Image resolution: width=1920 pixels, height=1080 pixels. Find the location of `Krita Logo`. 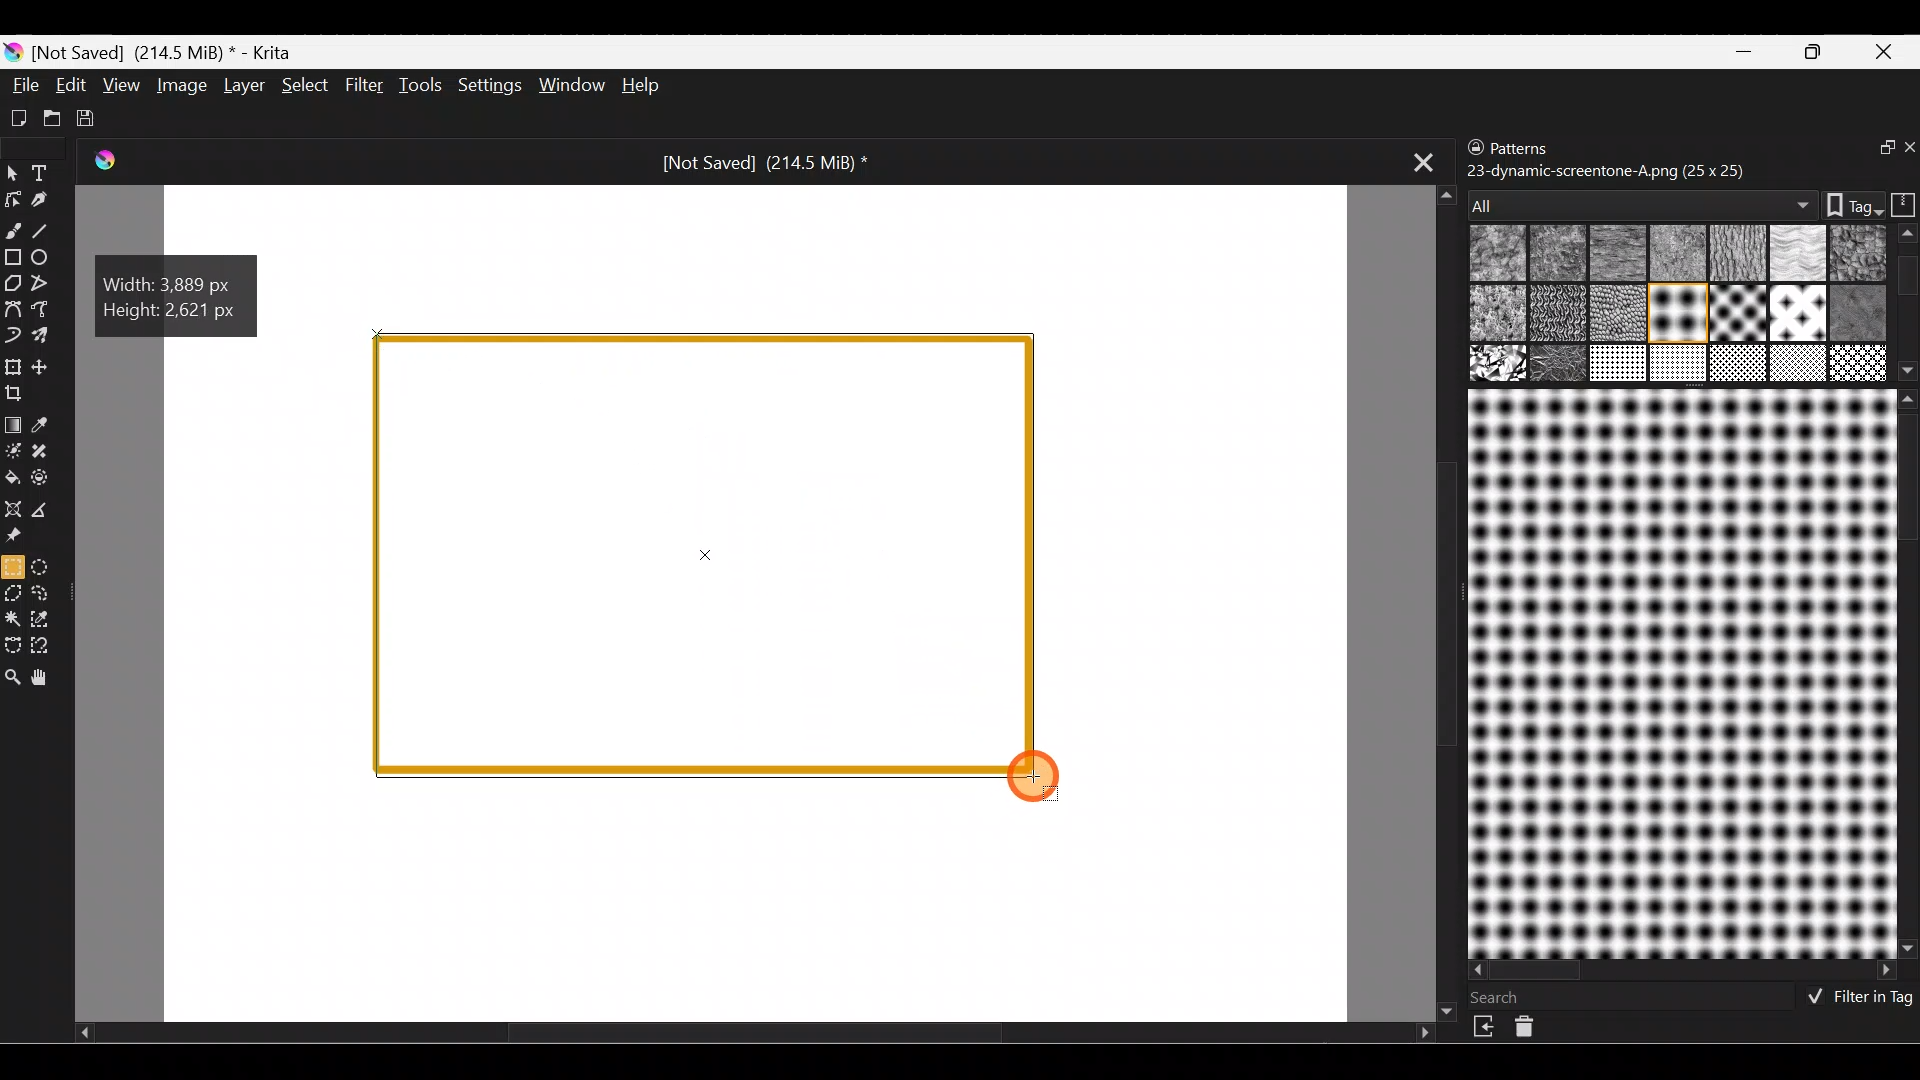

Krita Logo is located at coordinates (114, 162).